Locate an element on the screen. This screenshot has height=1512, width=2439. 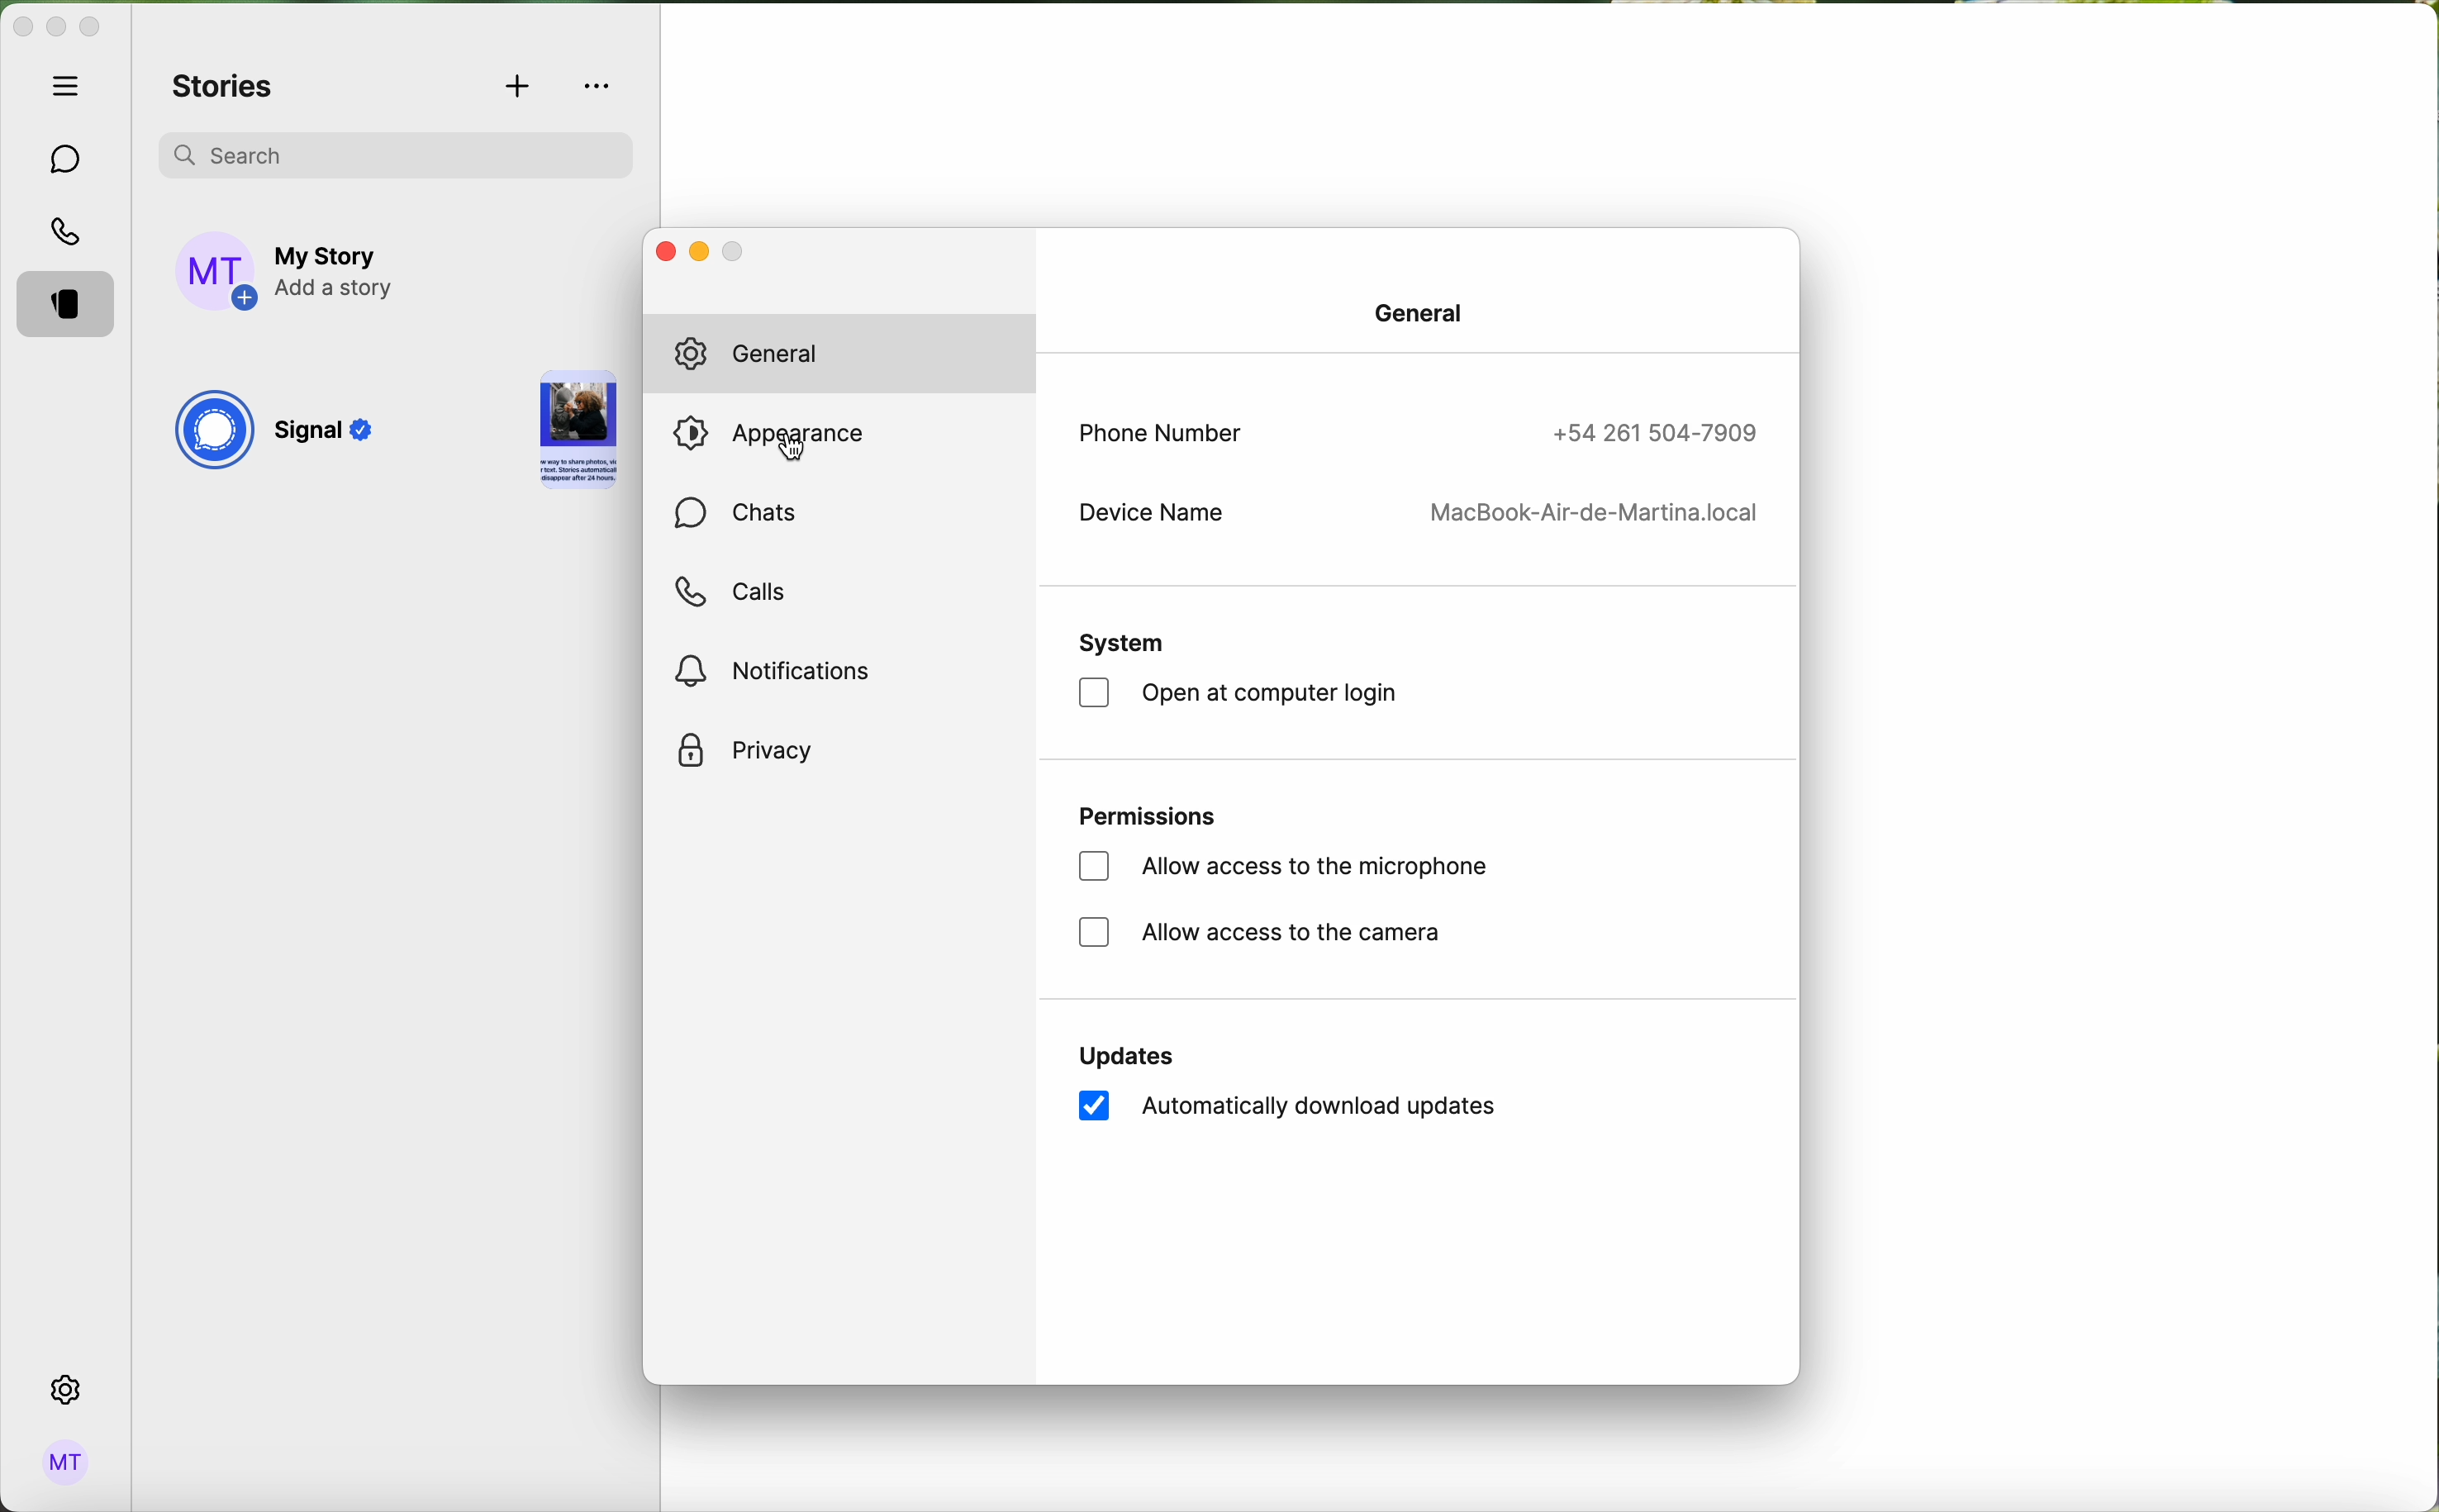
updates is located at coordinates (1126, 1058).